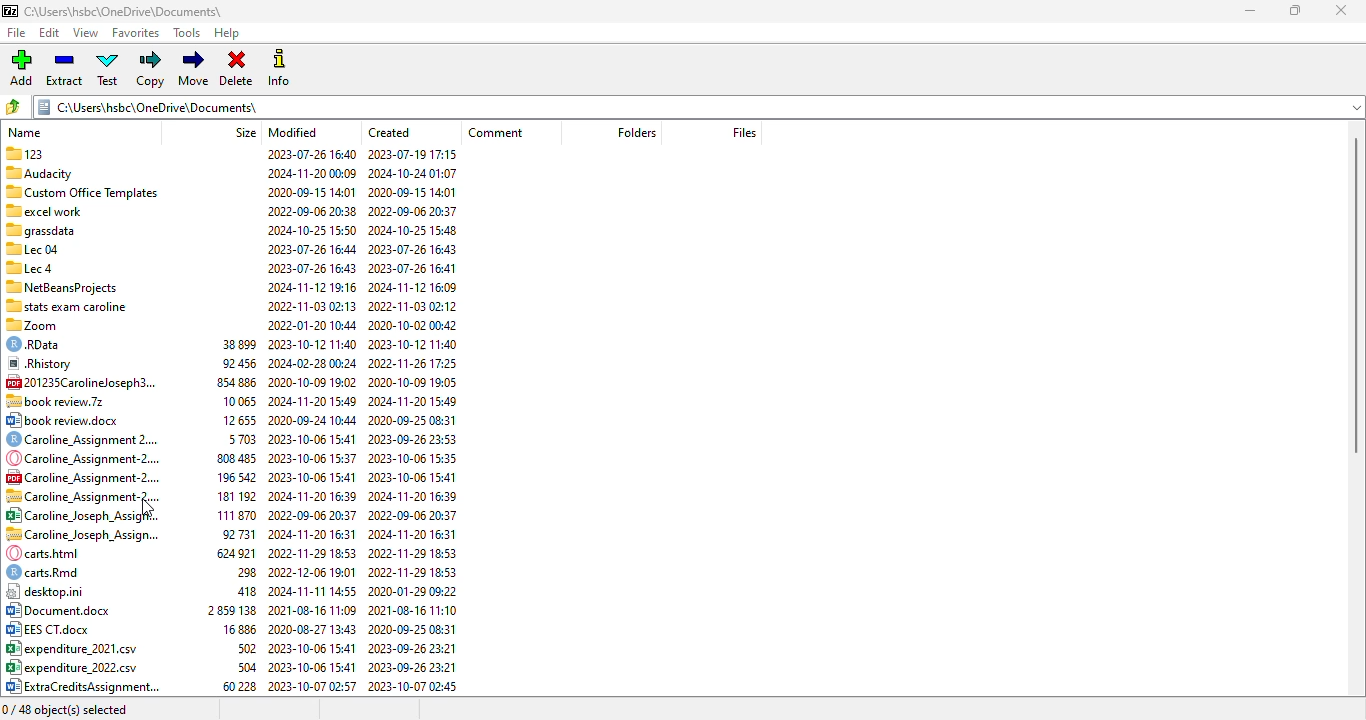  What do you see at coordinates (232, 152) in the screenshot?
I see `123 2023-07-26 16:40 2023-07-19 17:15` at bounding box center [232, 152].